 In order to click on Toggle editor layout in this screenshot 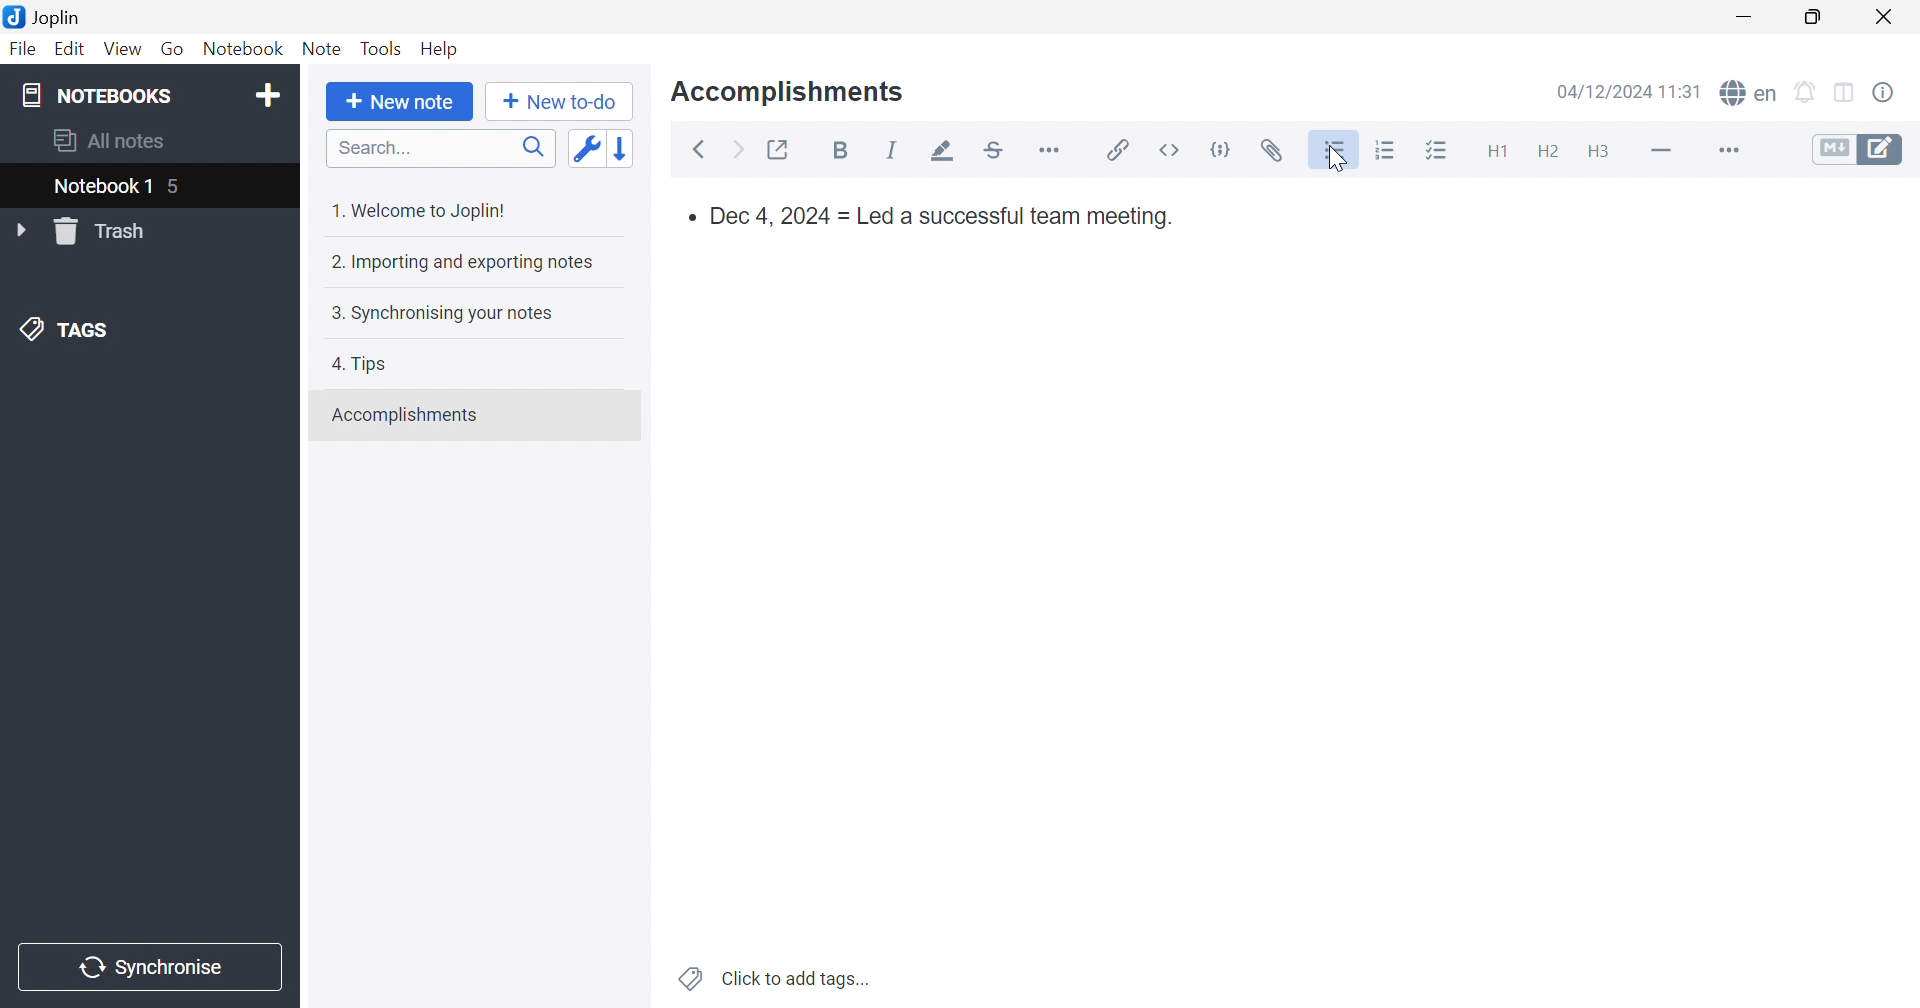, I will do `click(1846, 94)`.